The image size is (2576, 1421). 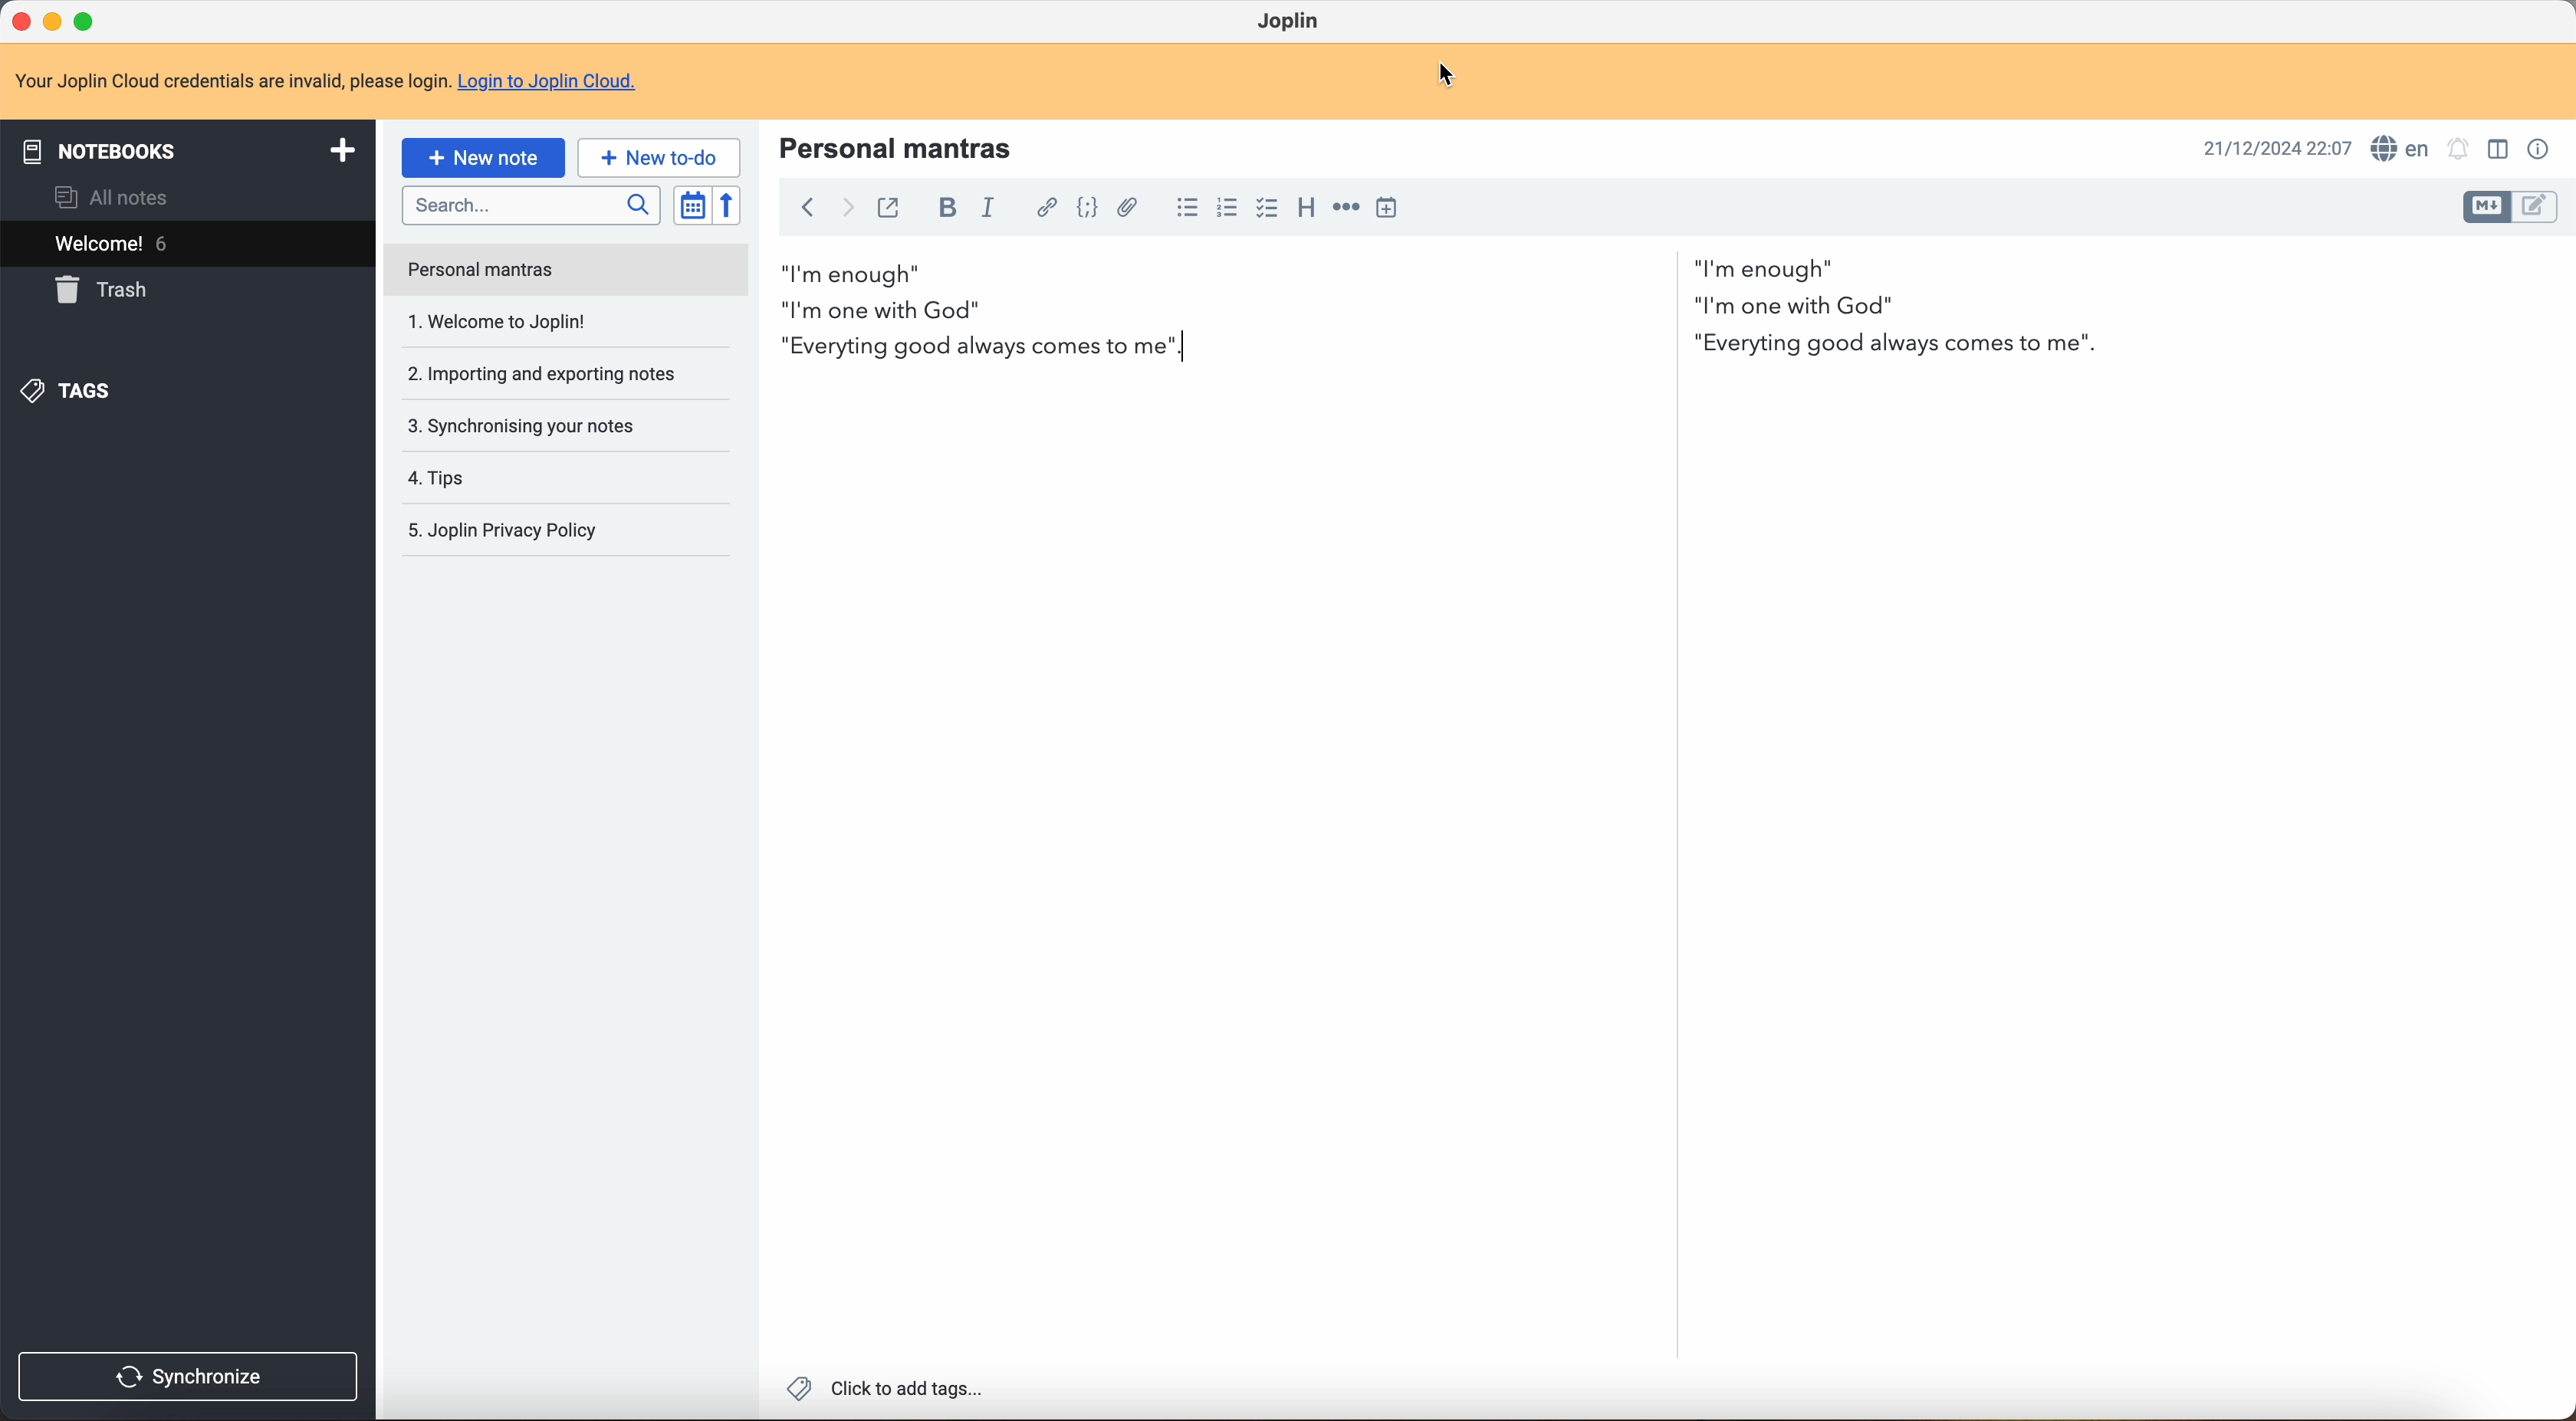 I want to click on reverse sort order, so click(x=728, y=207).